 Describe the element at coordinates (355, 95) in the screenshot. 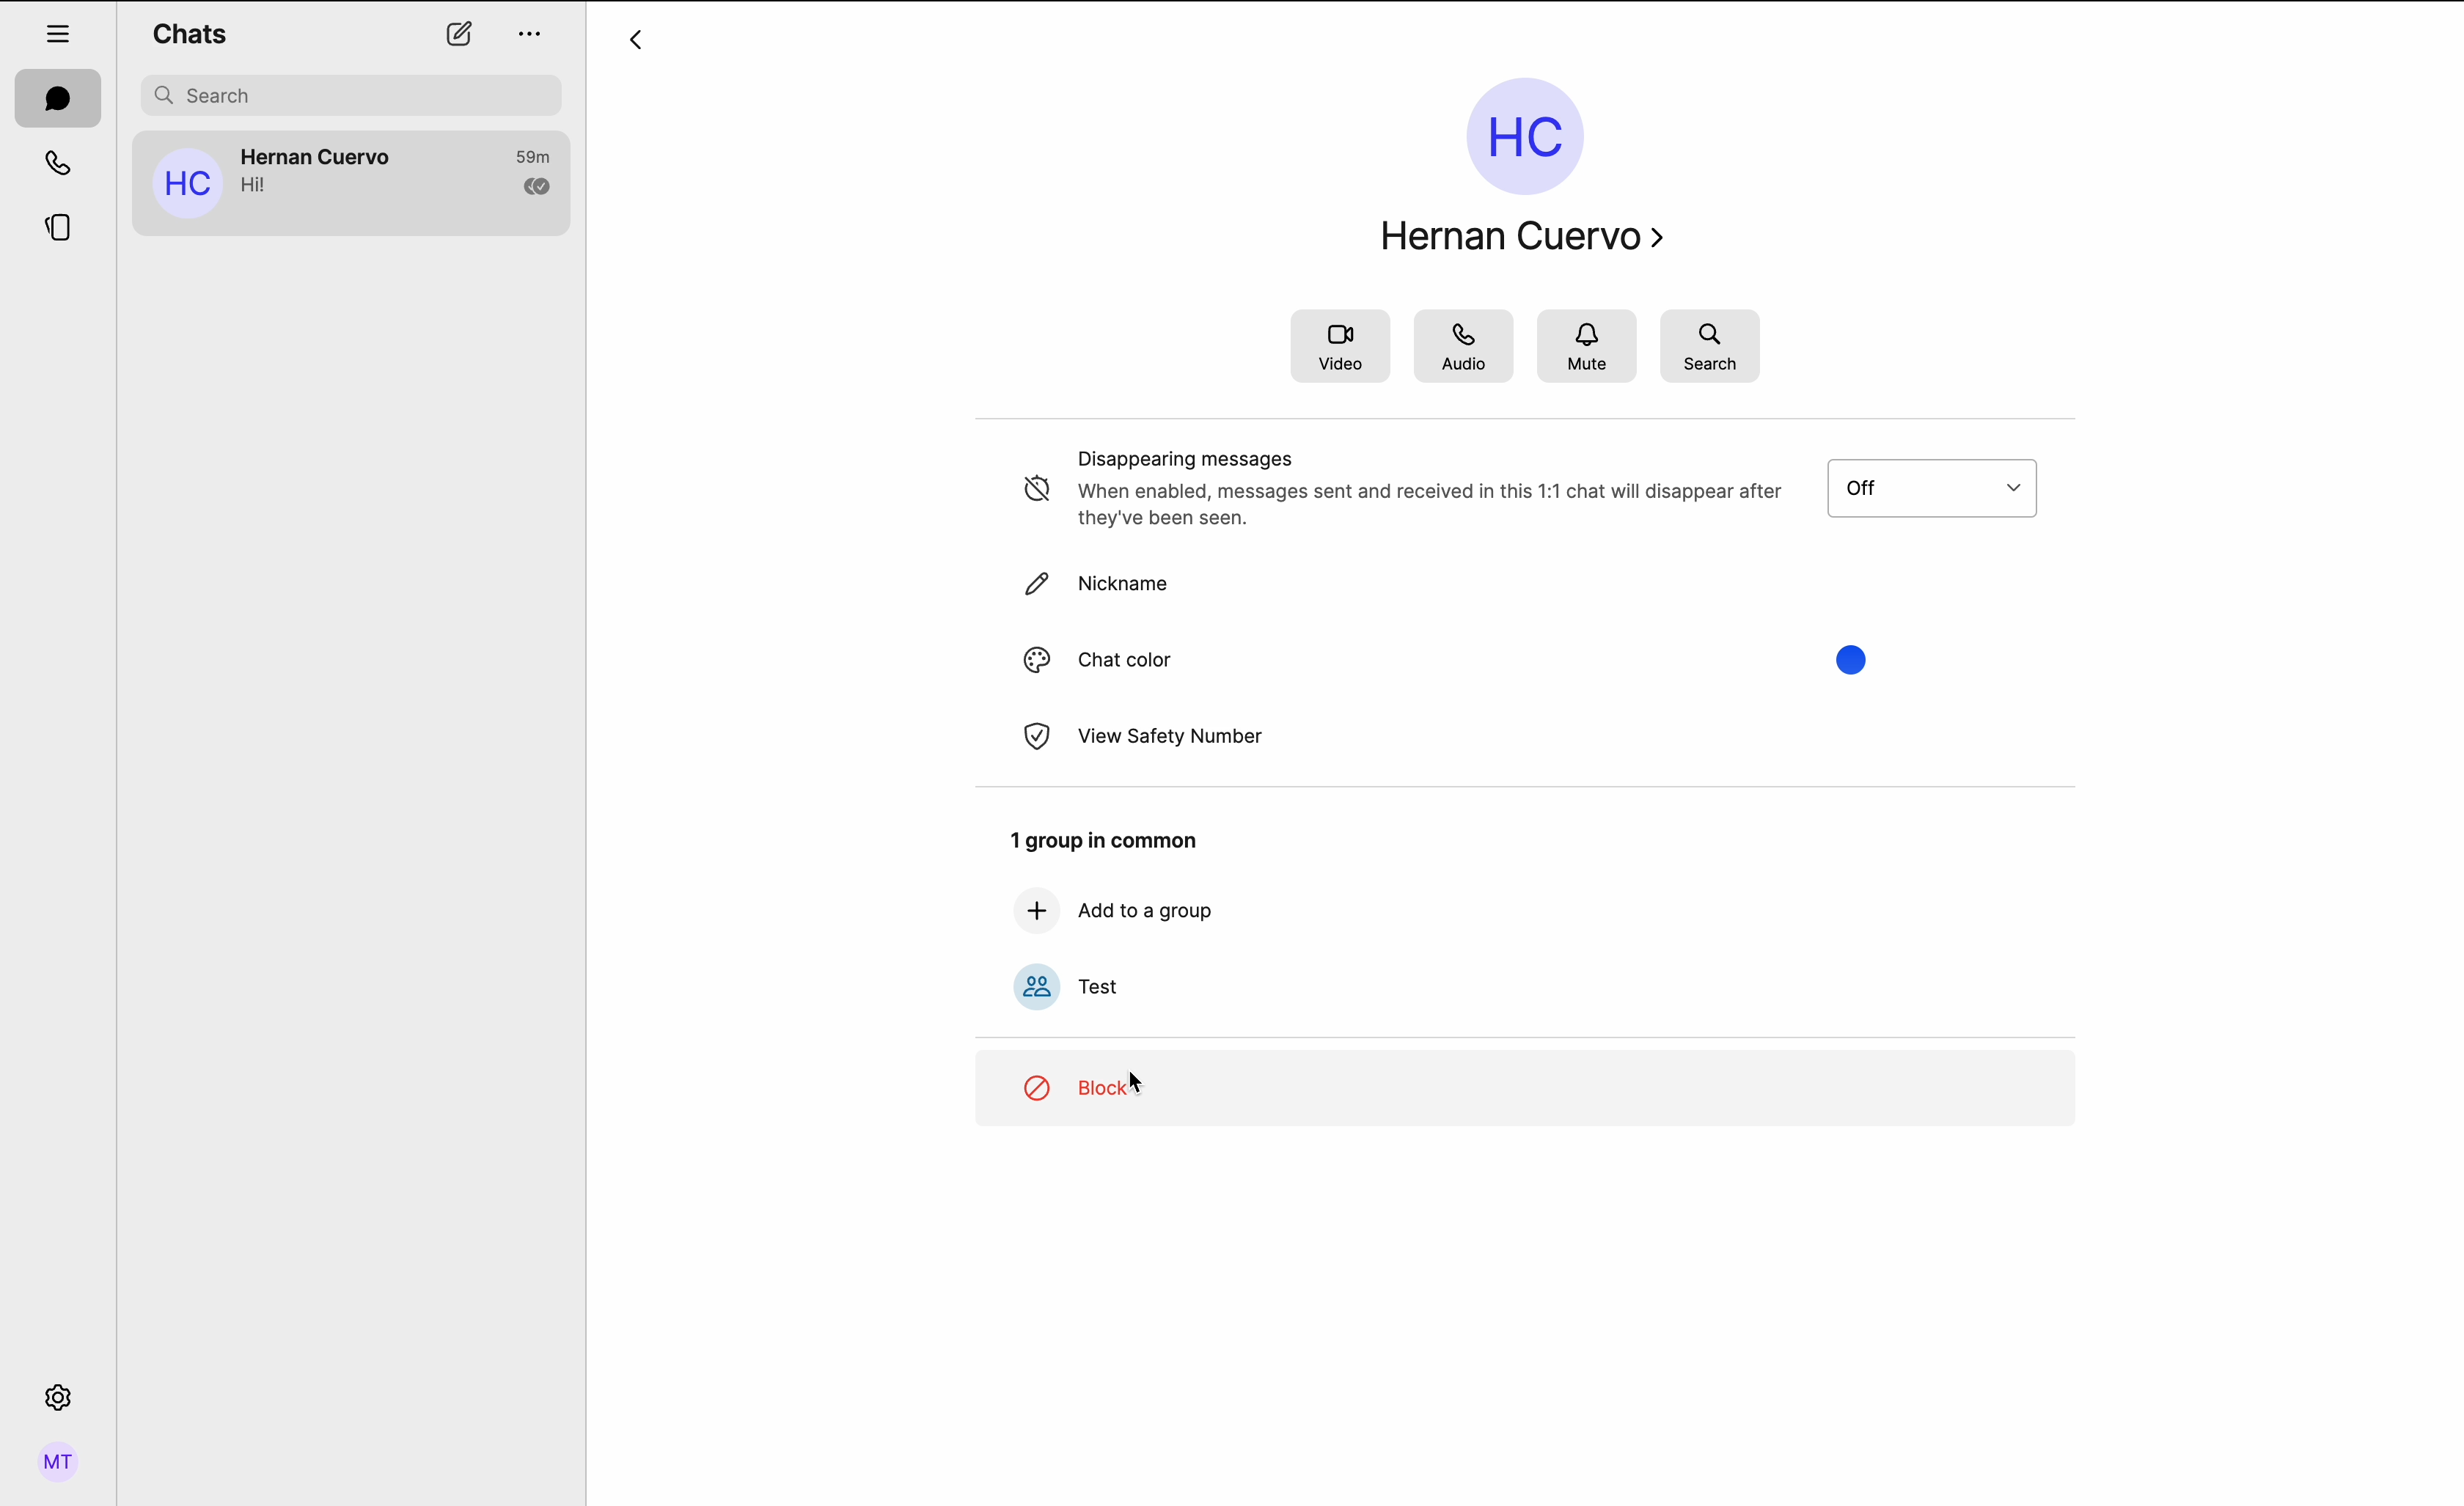

I see `search bar` at that location.